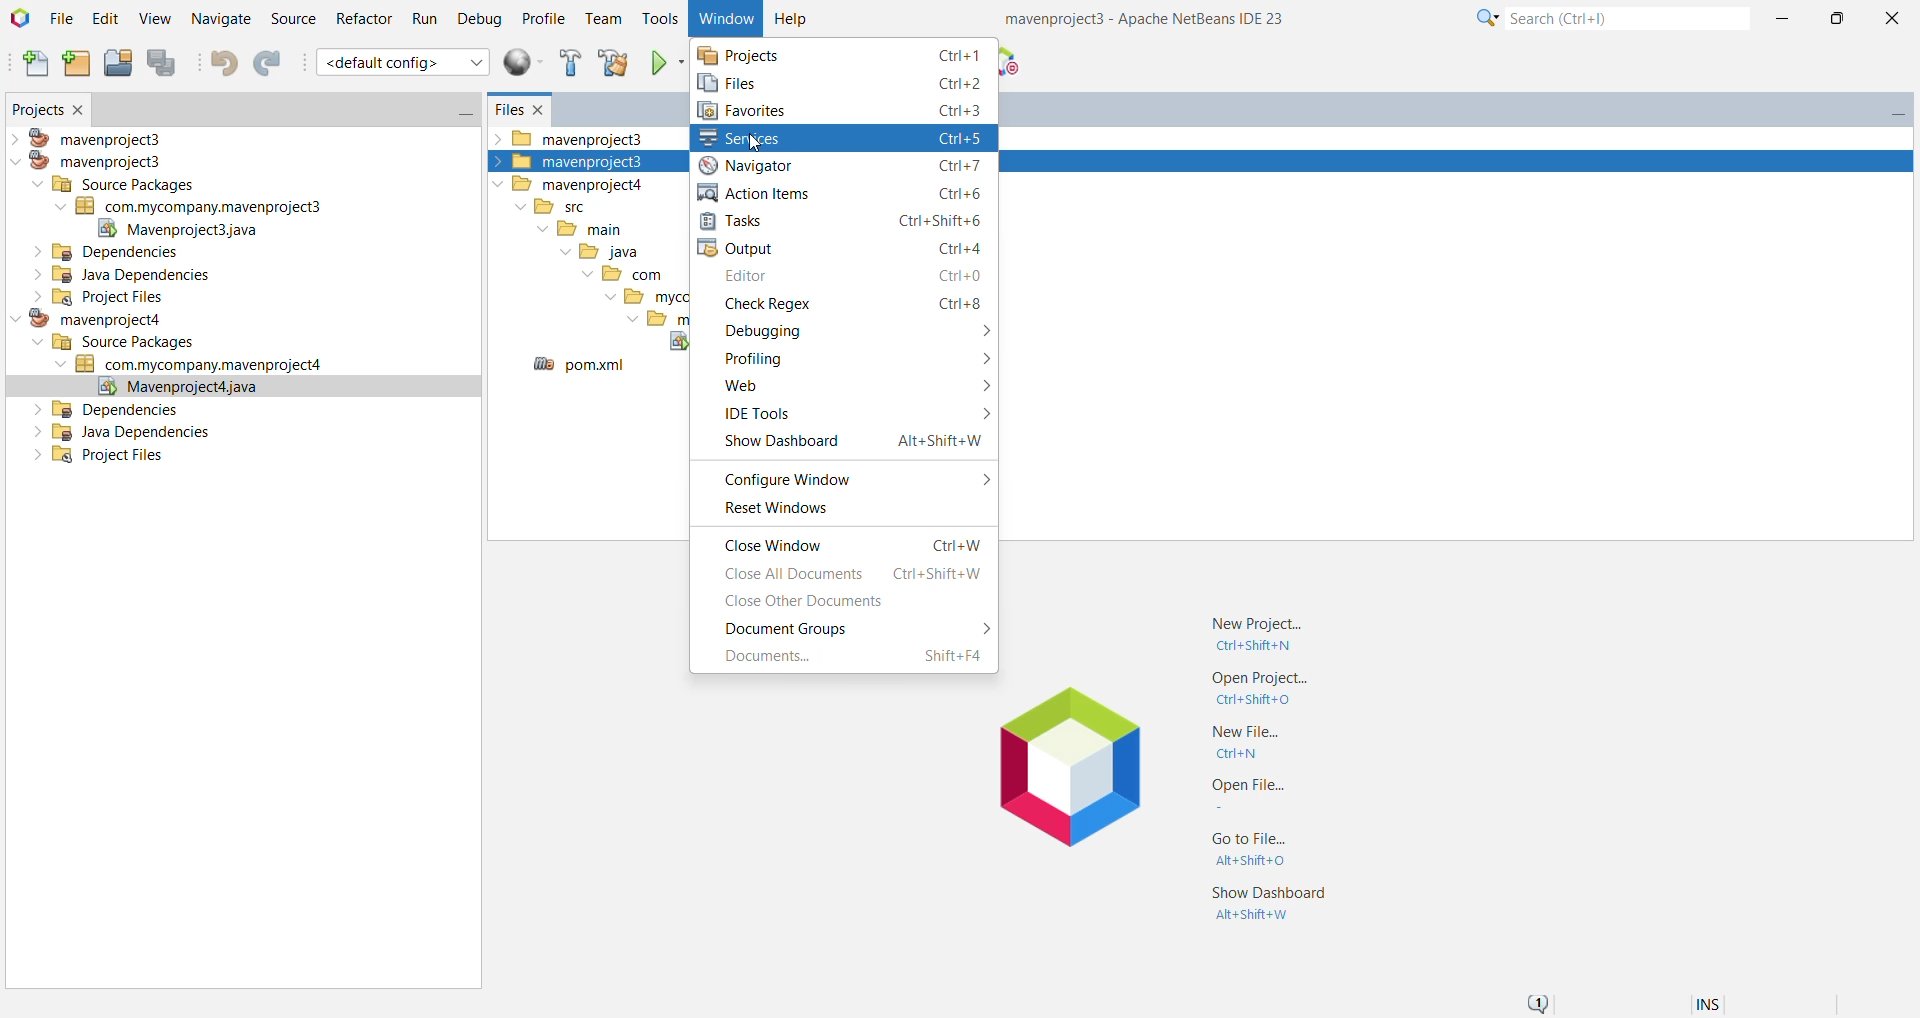  Describe the element at coordinates (841, 138) in the screenshot. I see `Click to Open Services Window` at that location.